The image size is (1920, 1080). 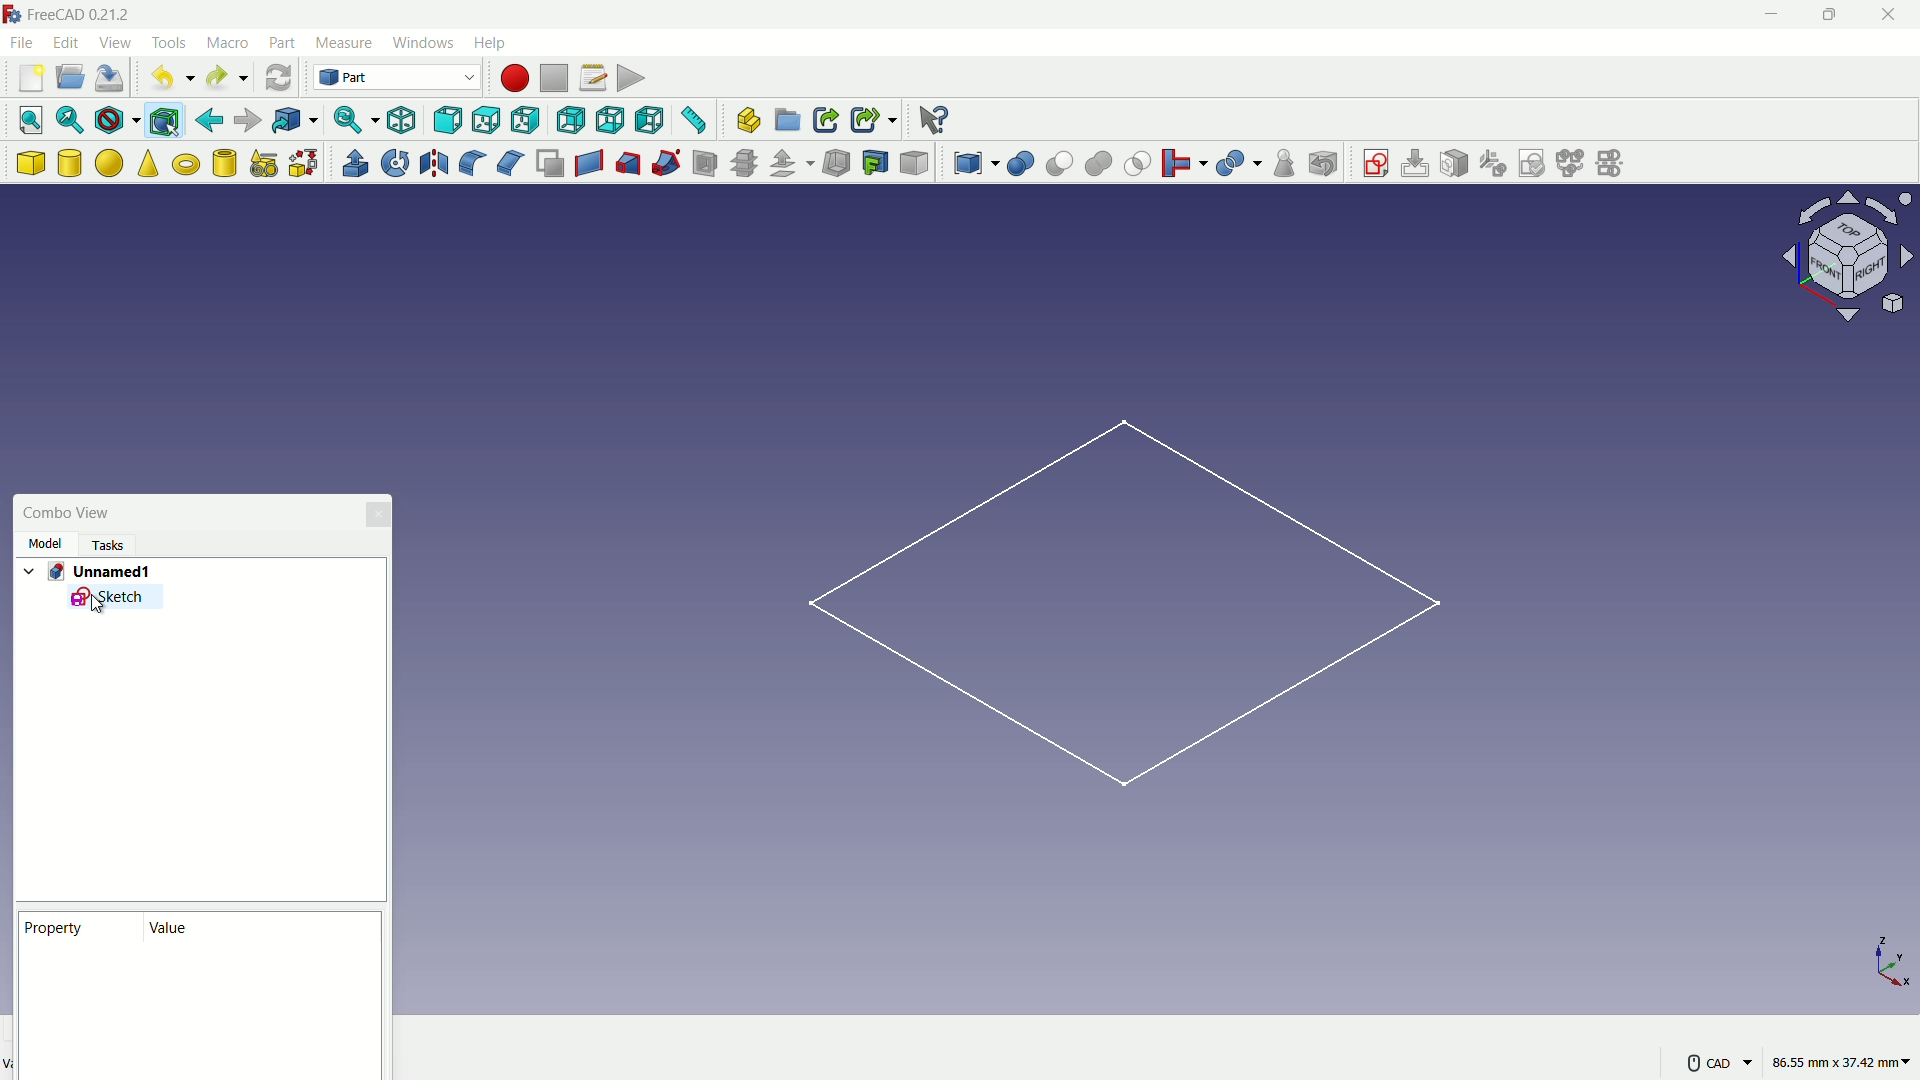 I want to click on value, so click(x=172, y=928).